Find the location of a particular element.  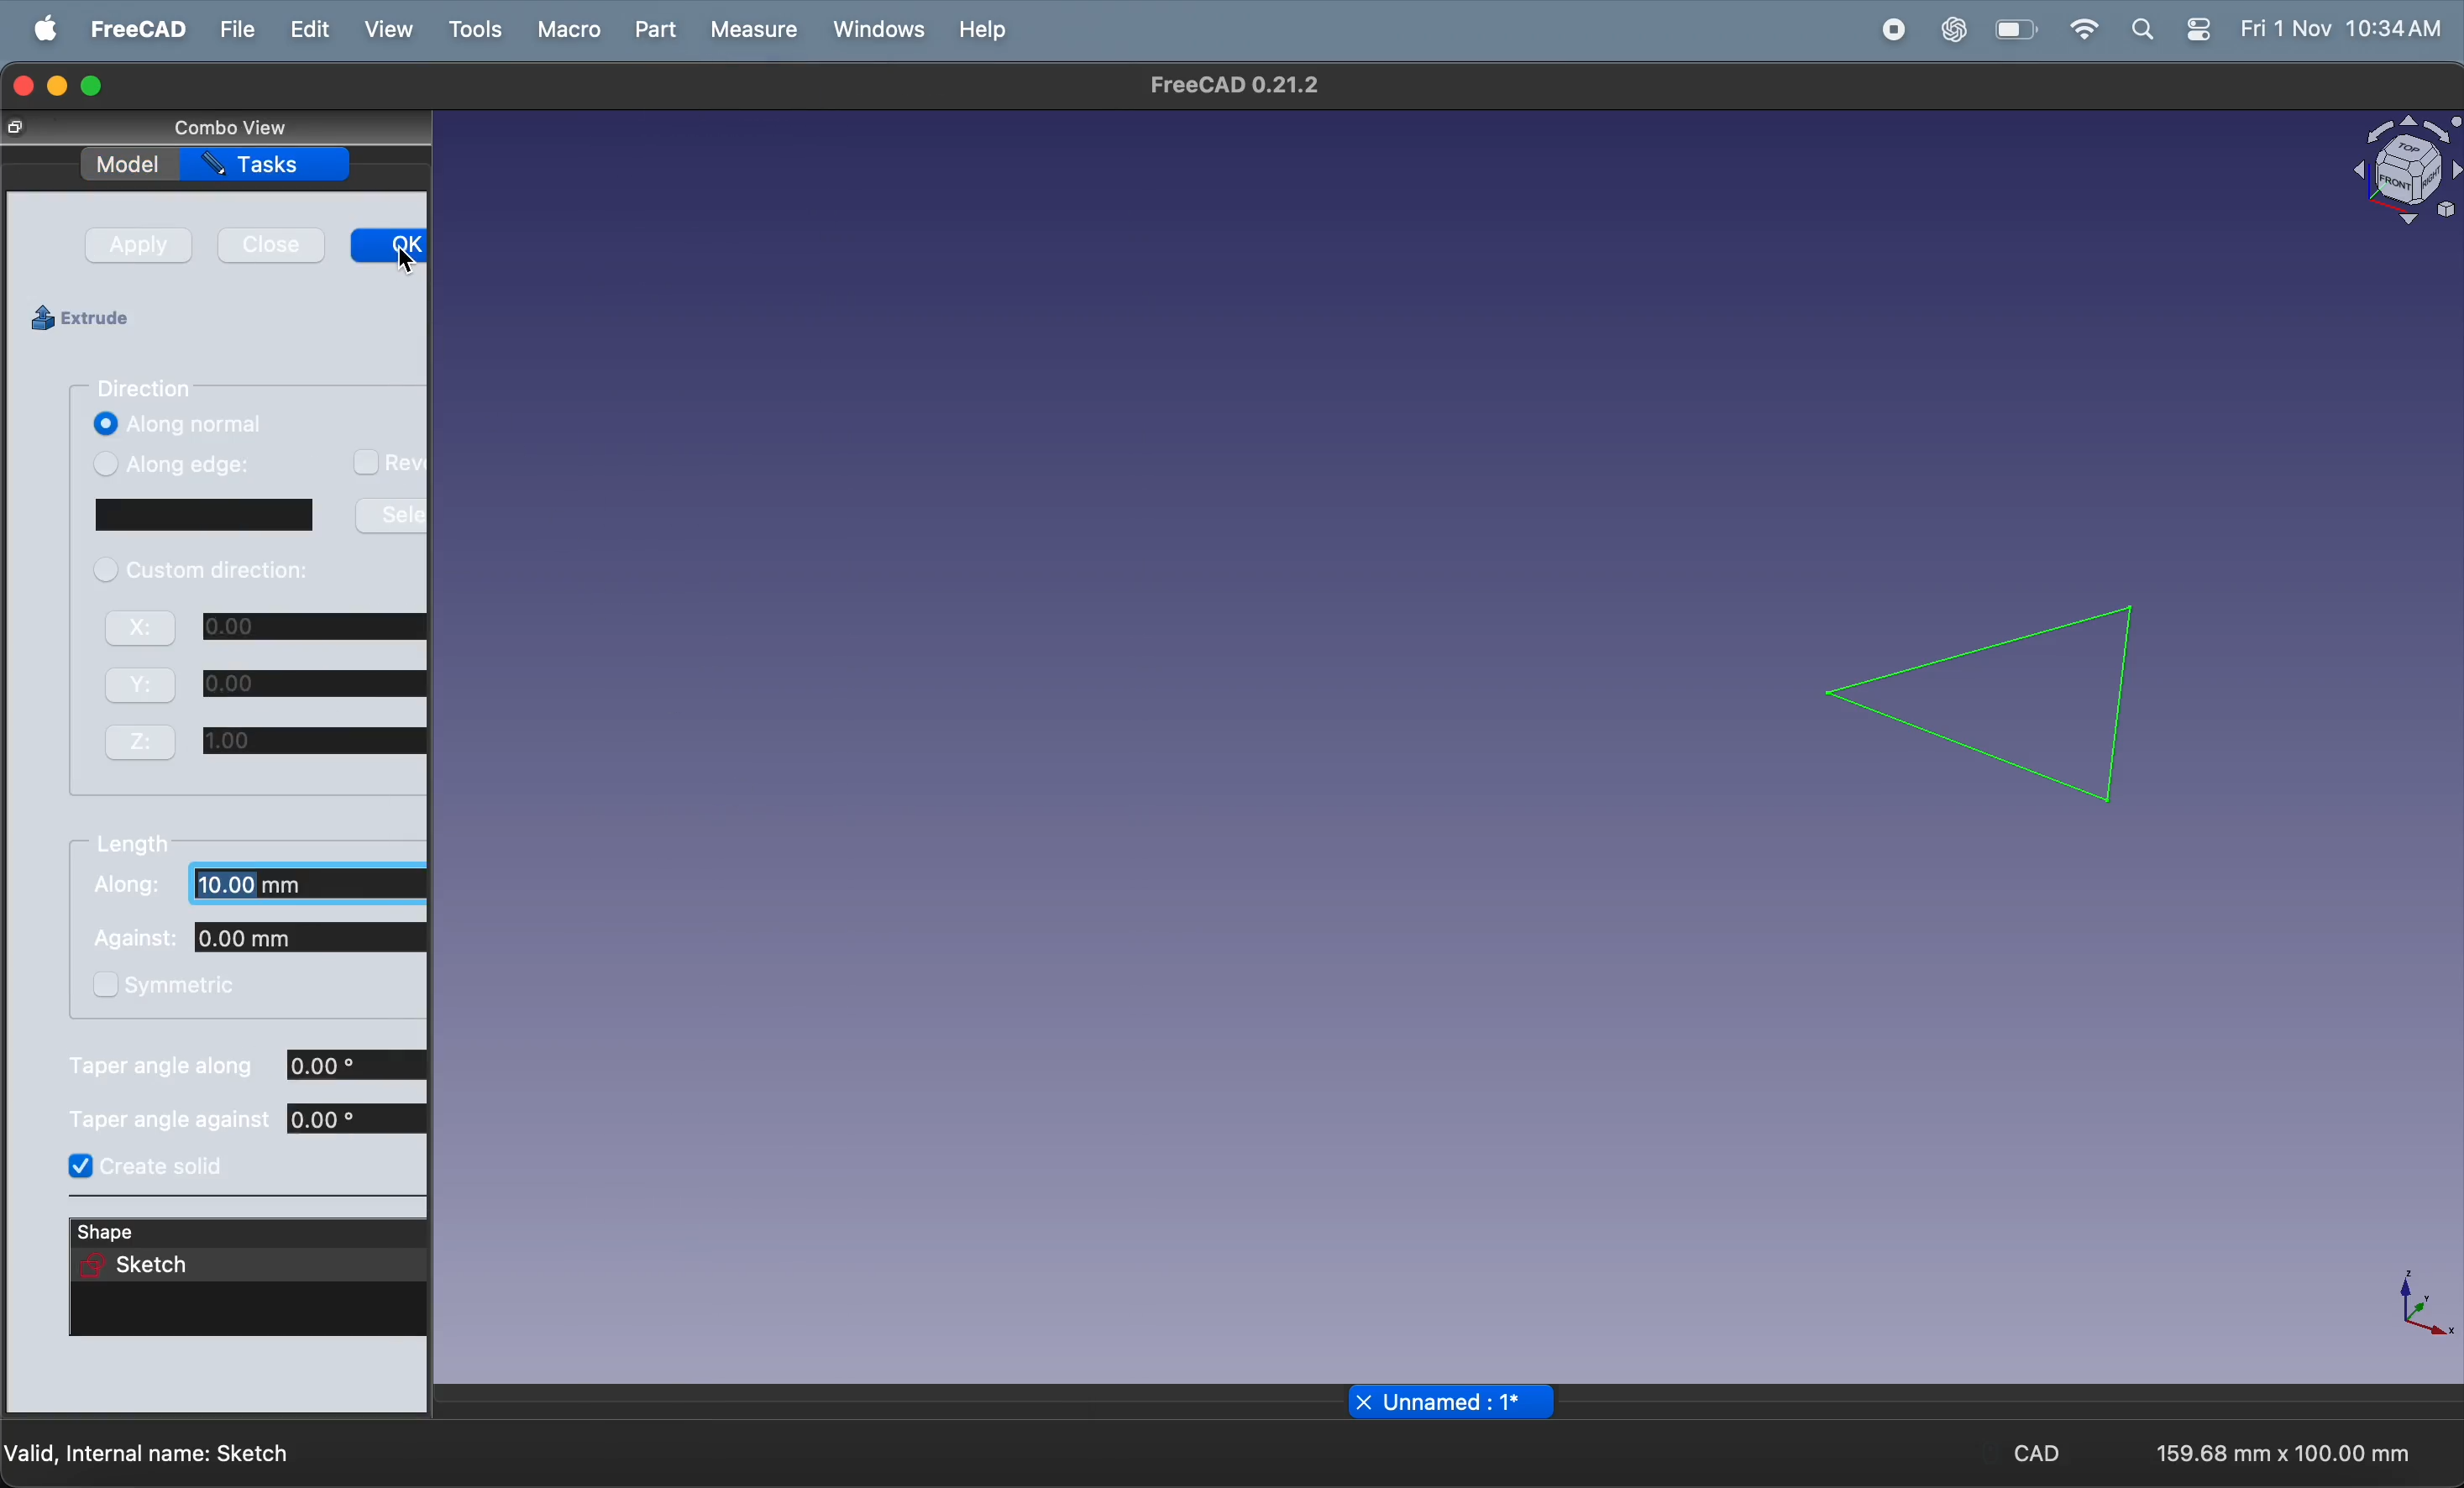

checkbox  is located at coordinates (367, 461).